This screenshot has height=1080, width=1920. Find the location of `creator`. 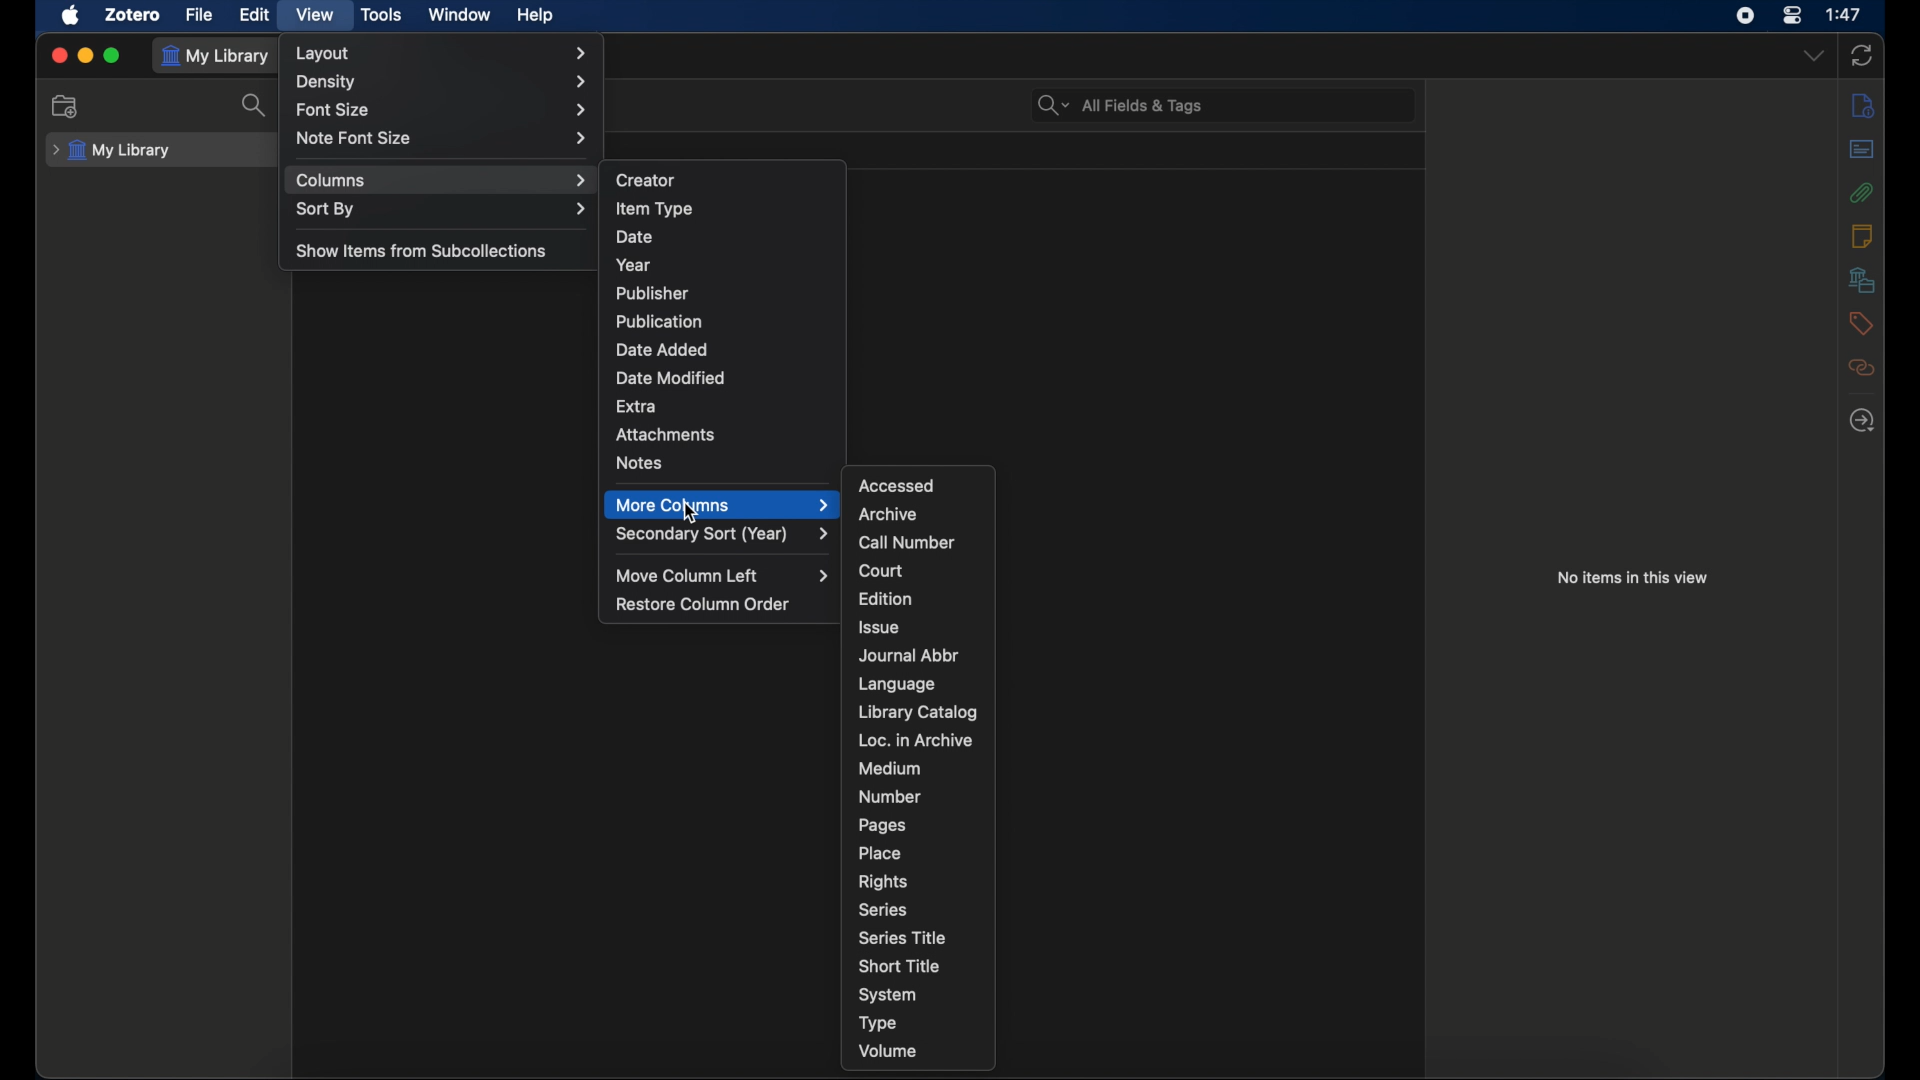

creator is located at coordinates (647, 180).